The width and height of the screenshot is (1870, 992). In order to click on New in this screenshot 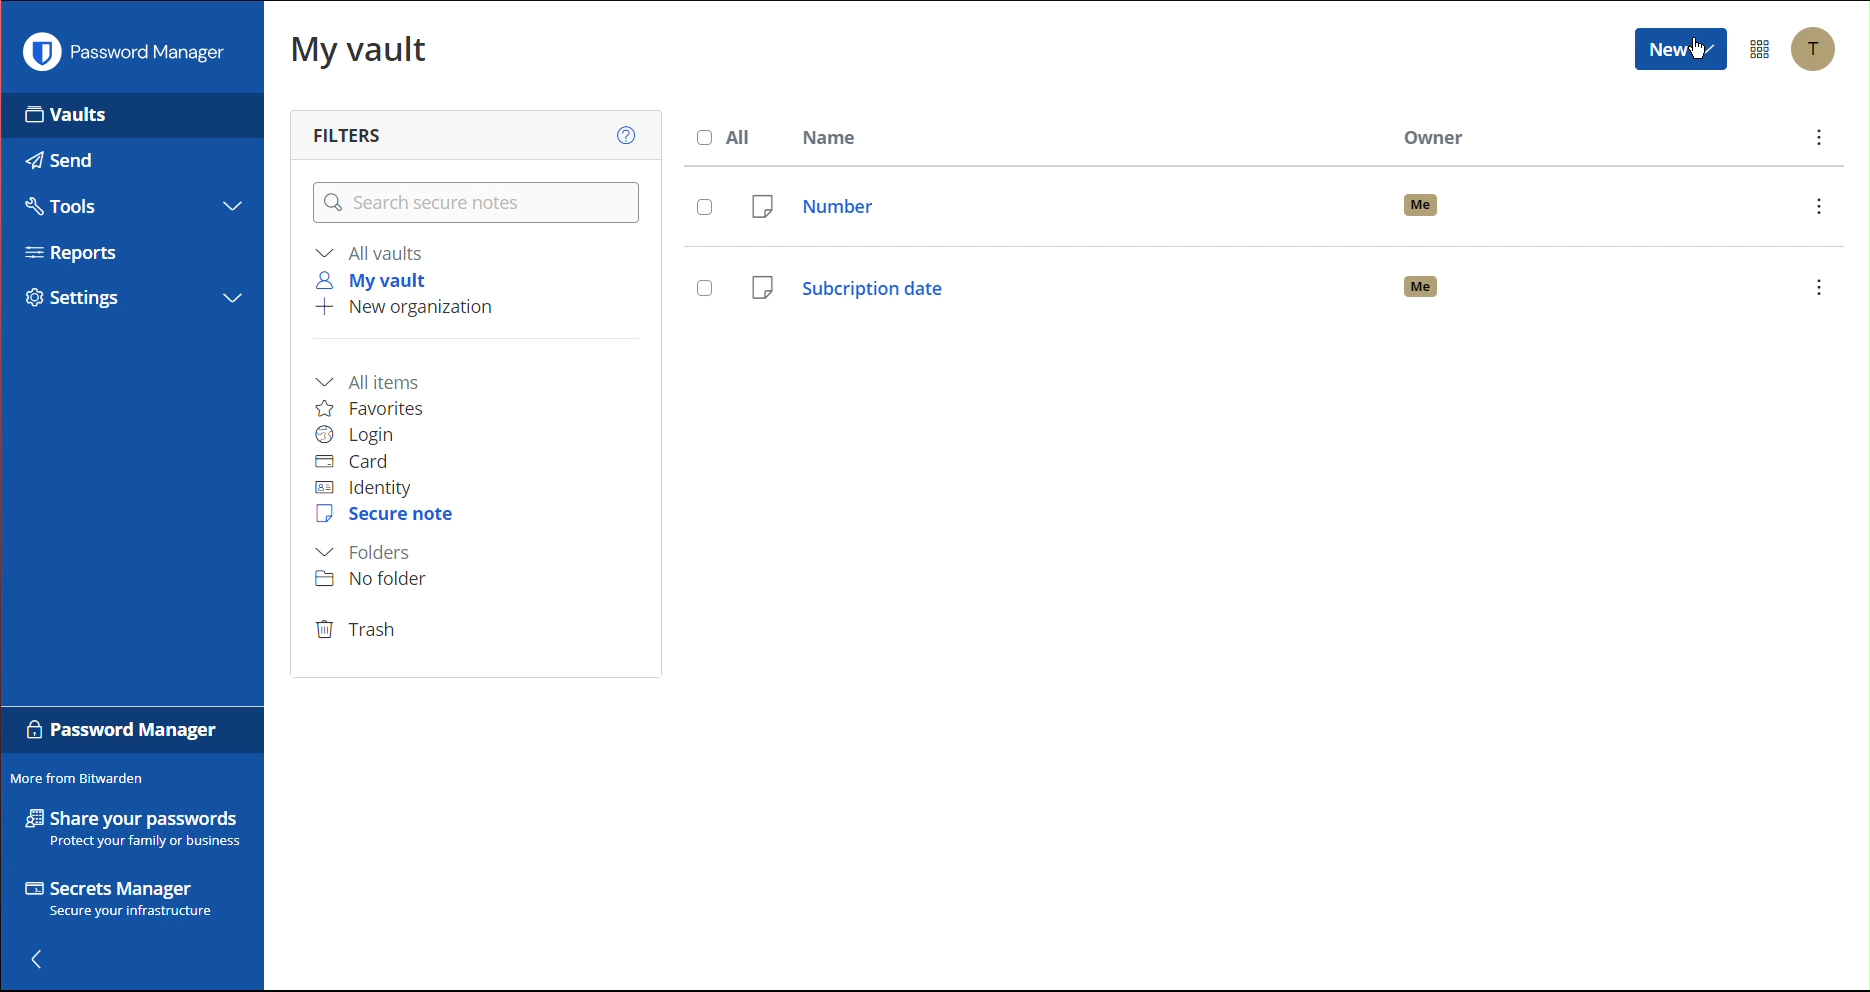, I will do `click(1680, 52)`.